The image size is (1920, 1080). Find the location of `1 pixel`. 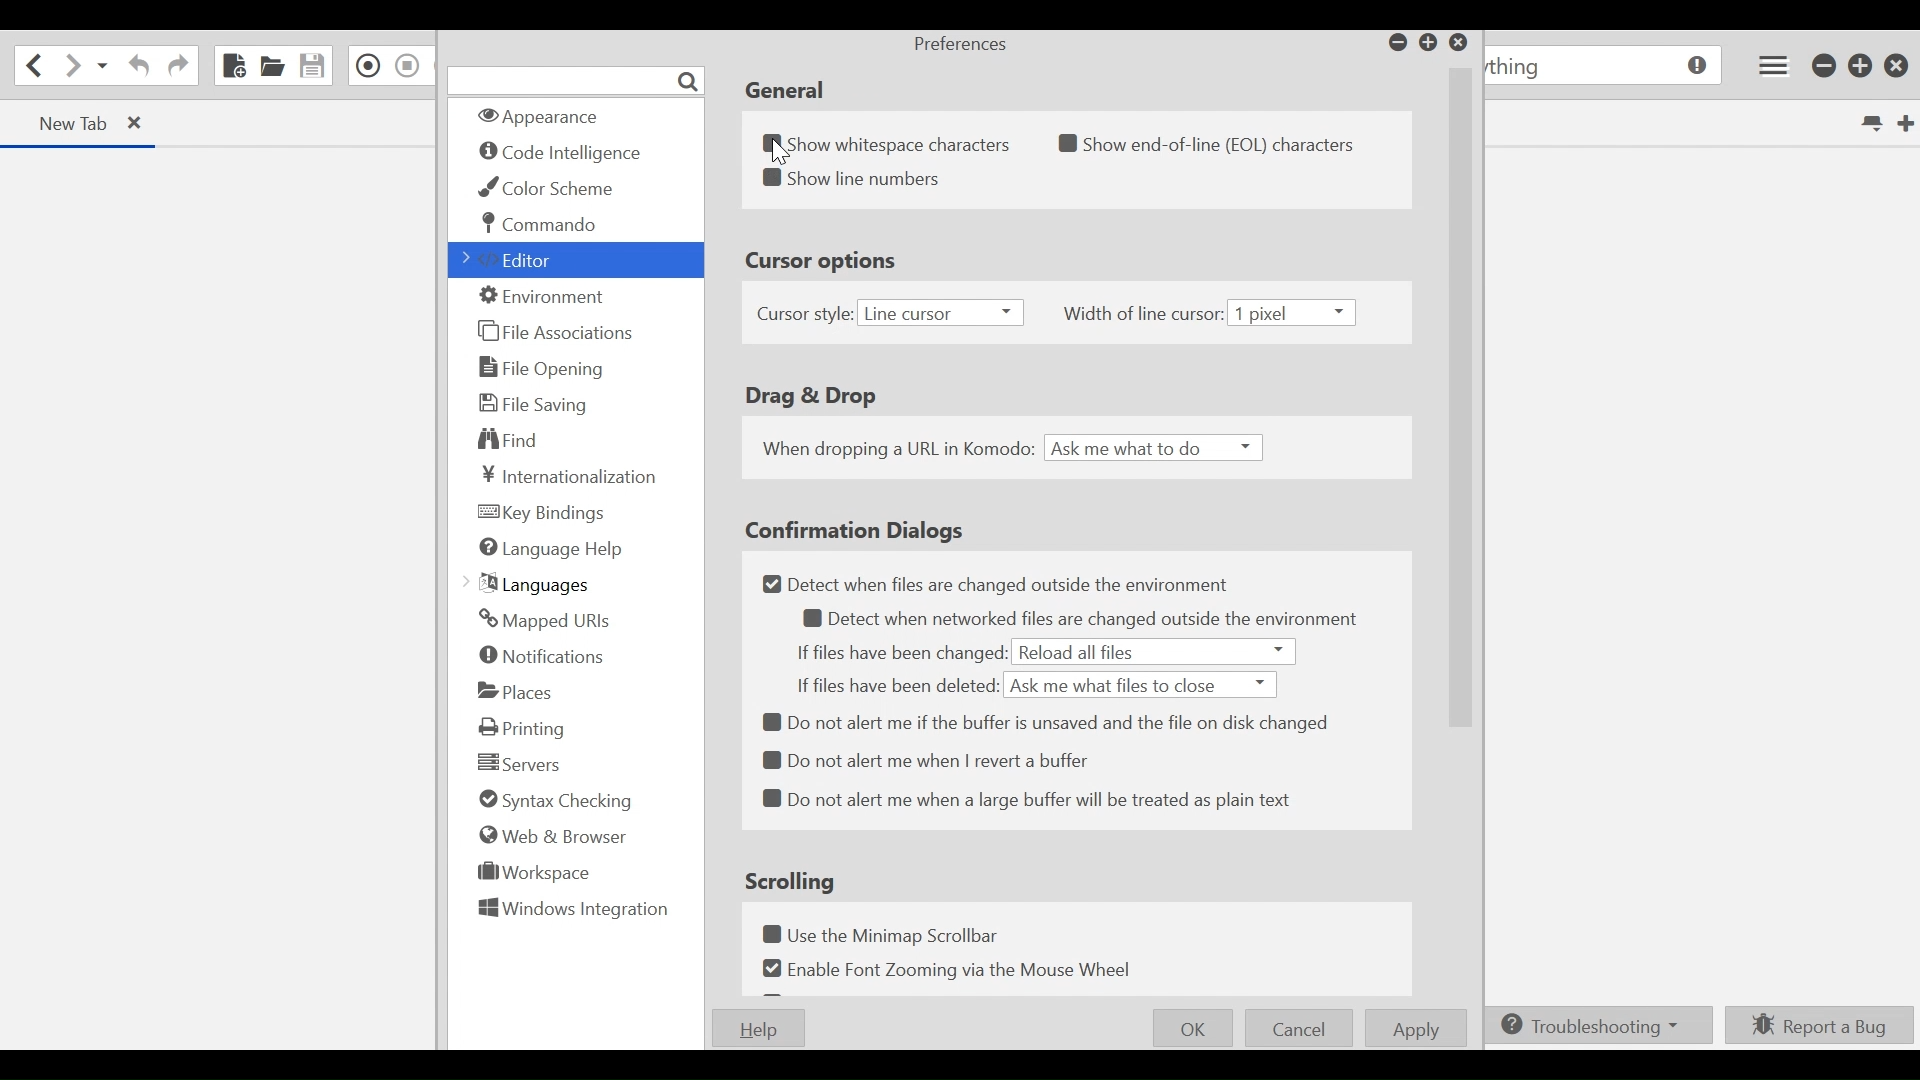

1 pixel is located at coordinates (1297, 315).